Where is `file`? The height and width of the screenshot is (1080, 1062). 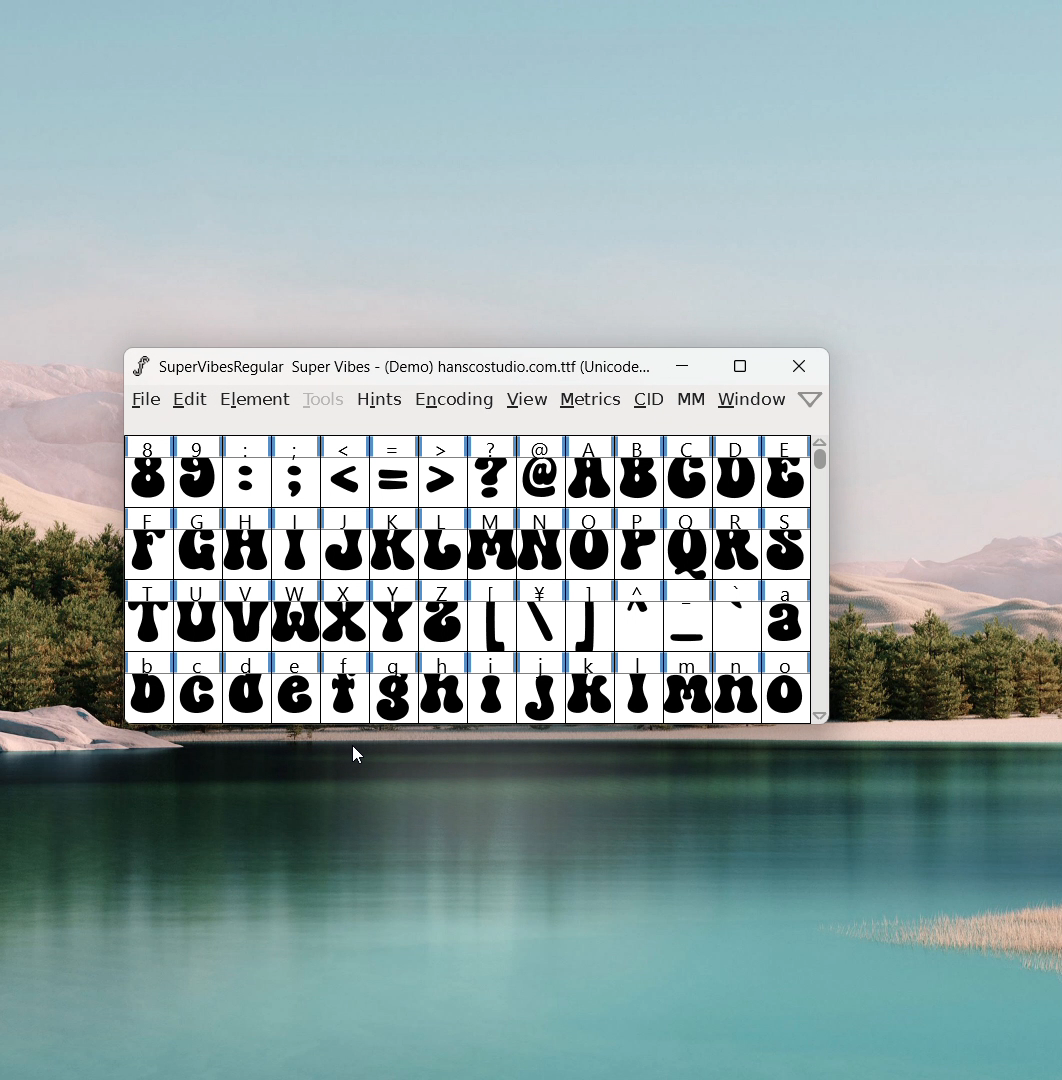
file is located at coordinates (146, 400).